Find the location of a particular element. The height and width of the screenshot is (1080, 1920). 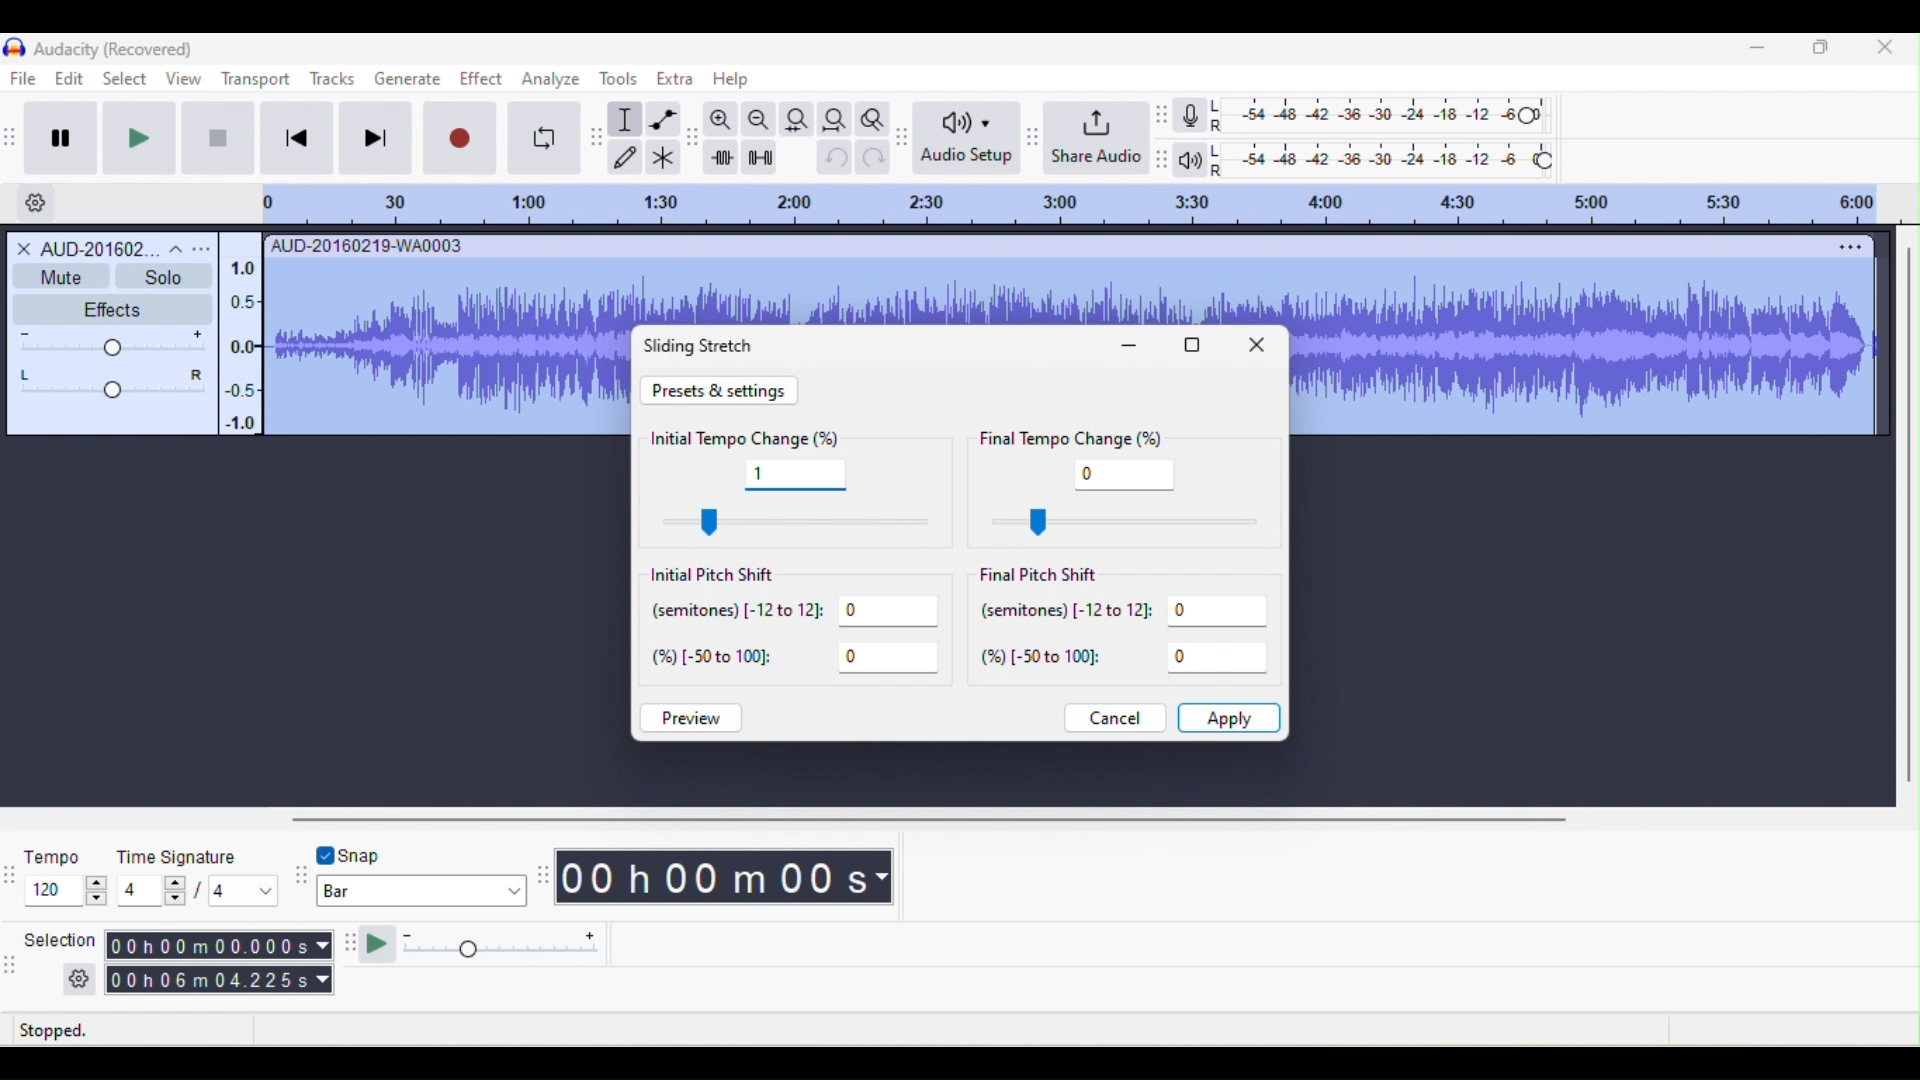

tempo is located at coordinates (64, 874).